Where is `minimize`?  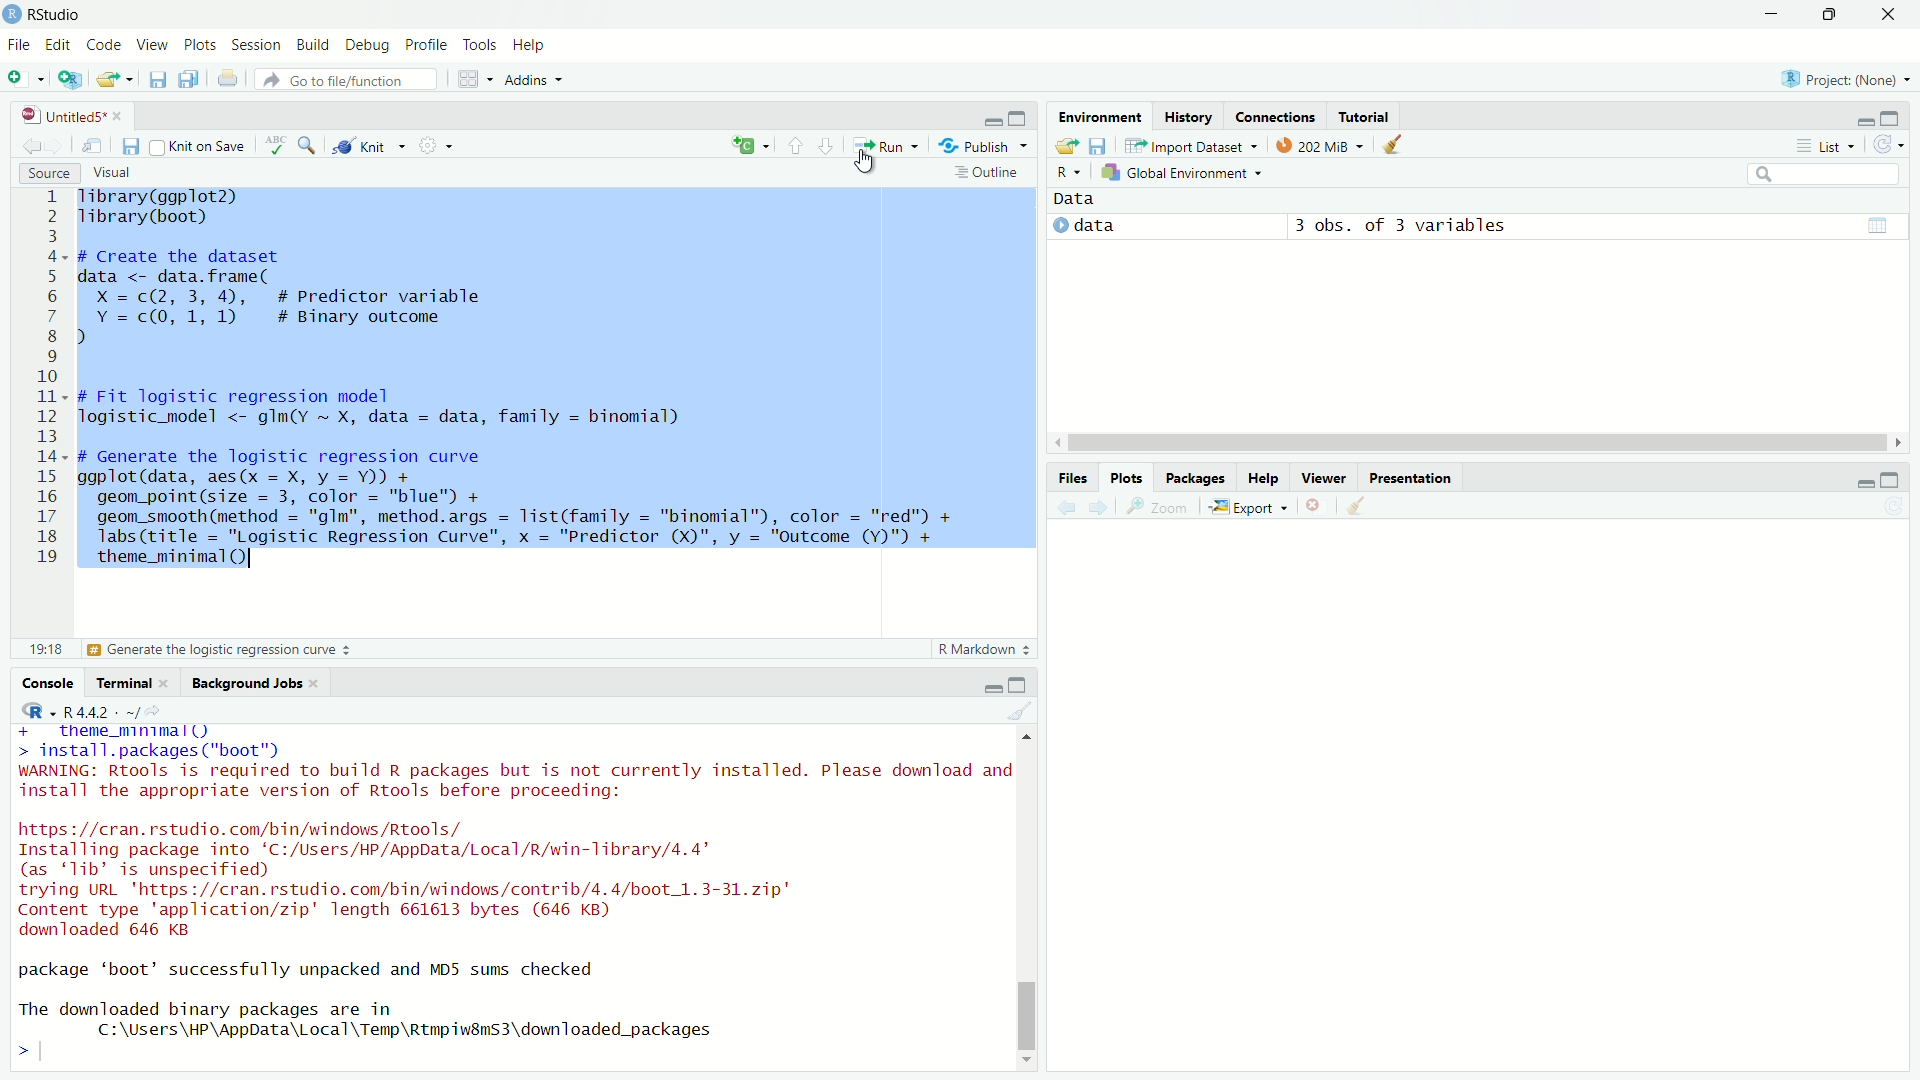
minimize is located at coordinates (993, 121).